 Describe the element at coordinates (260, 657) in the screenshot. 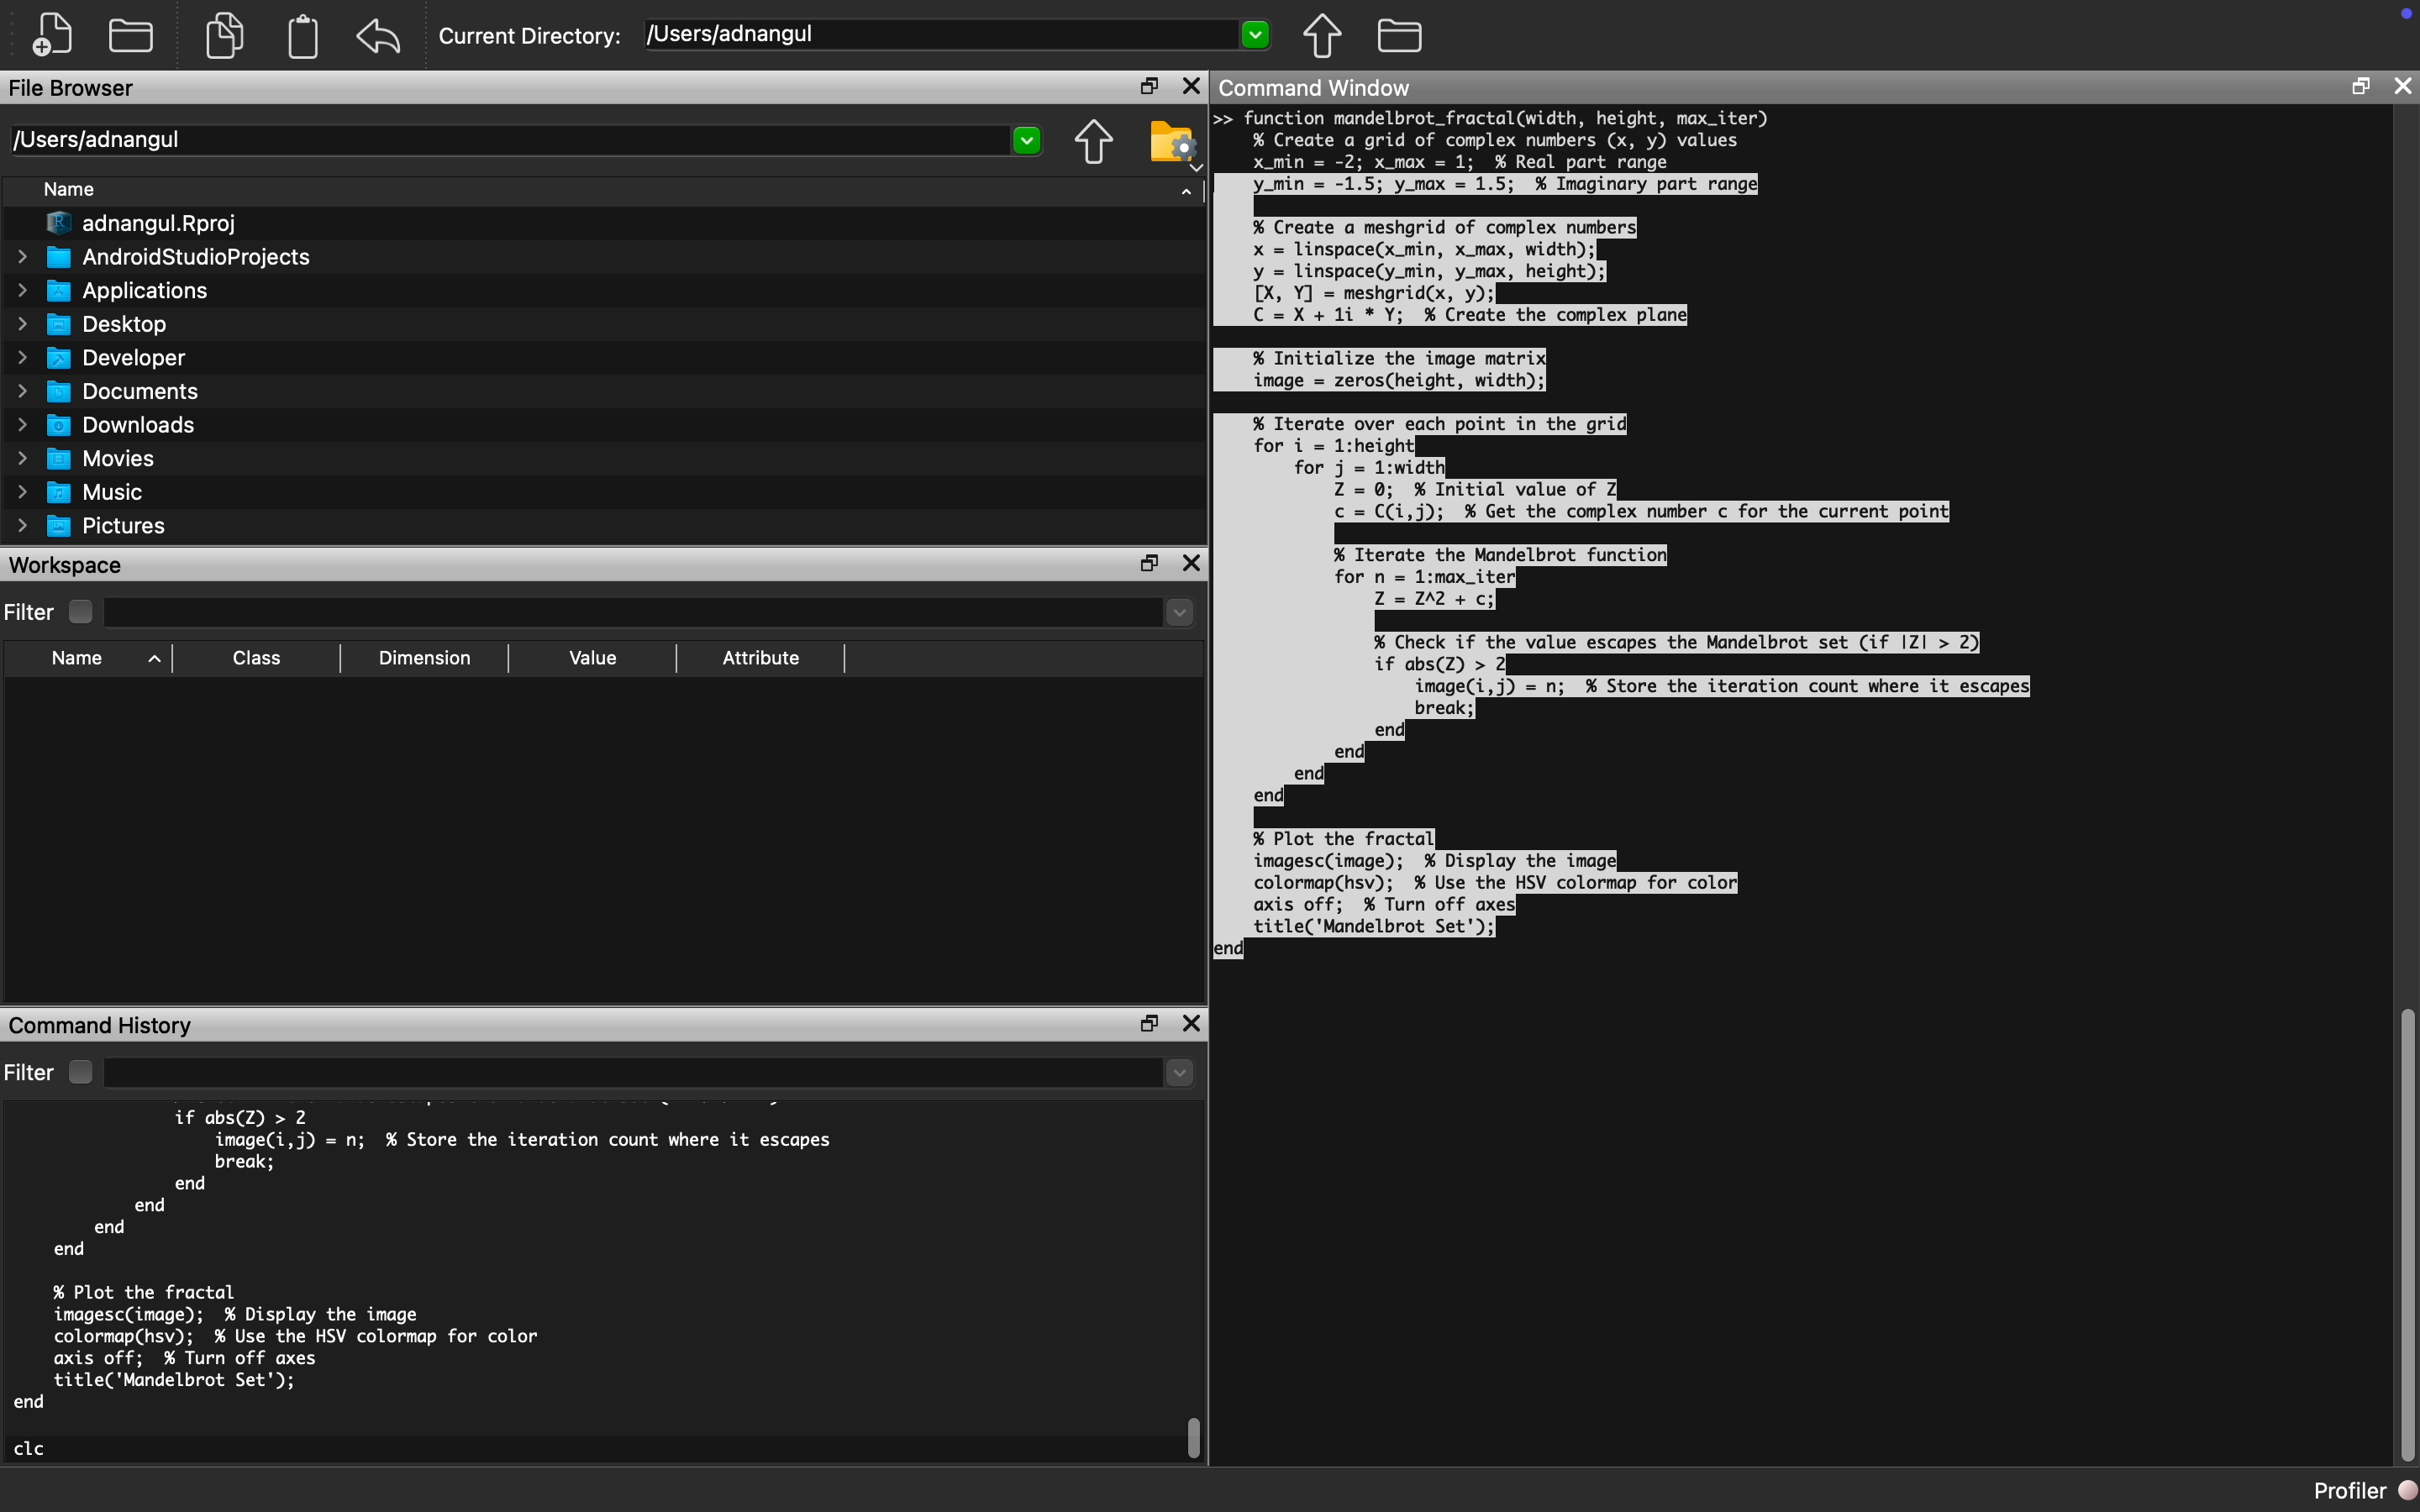

I see `Class` at that location.